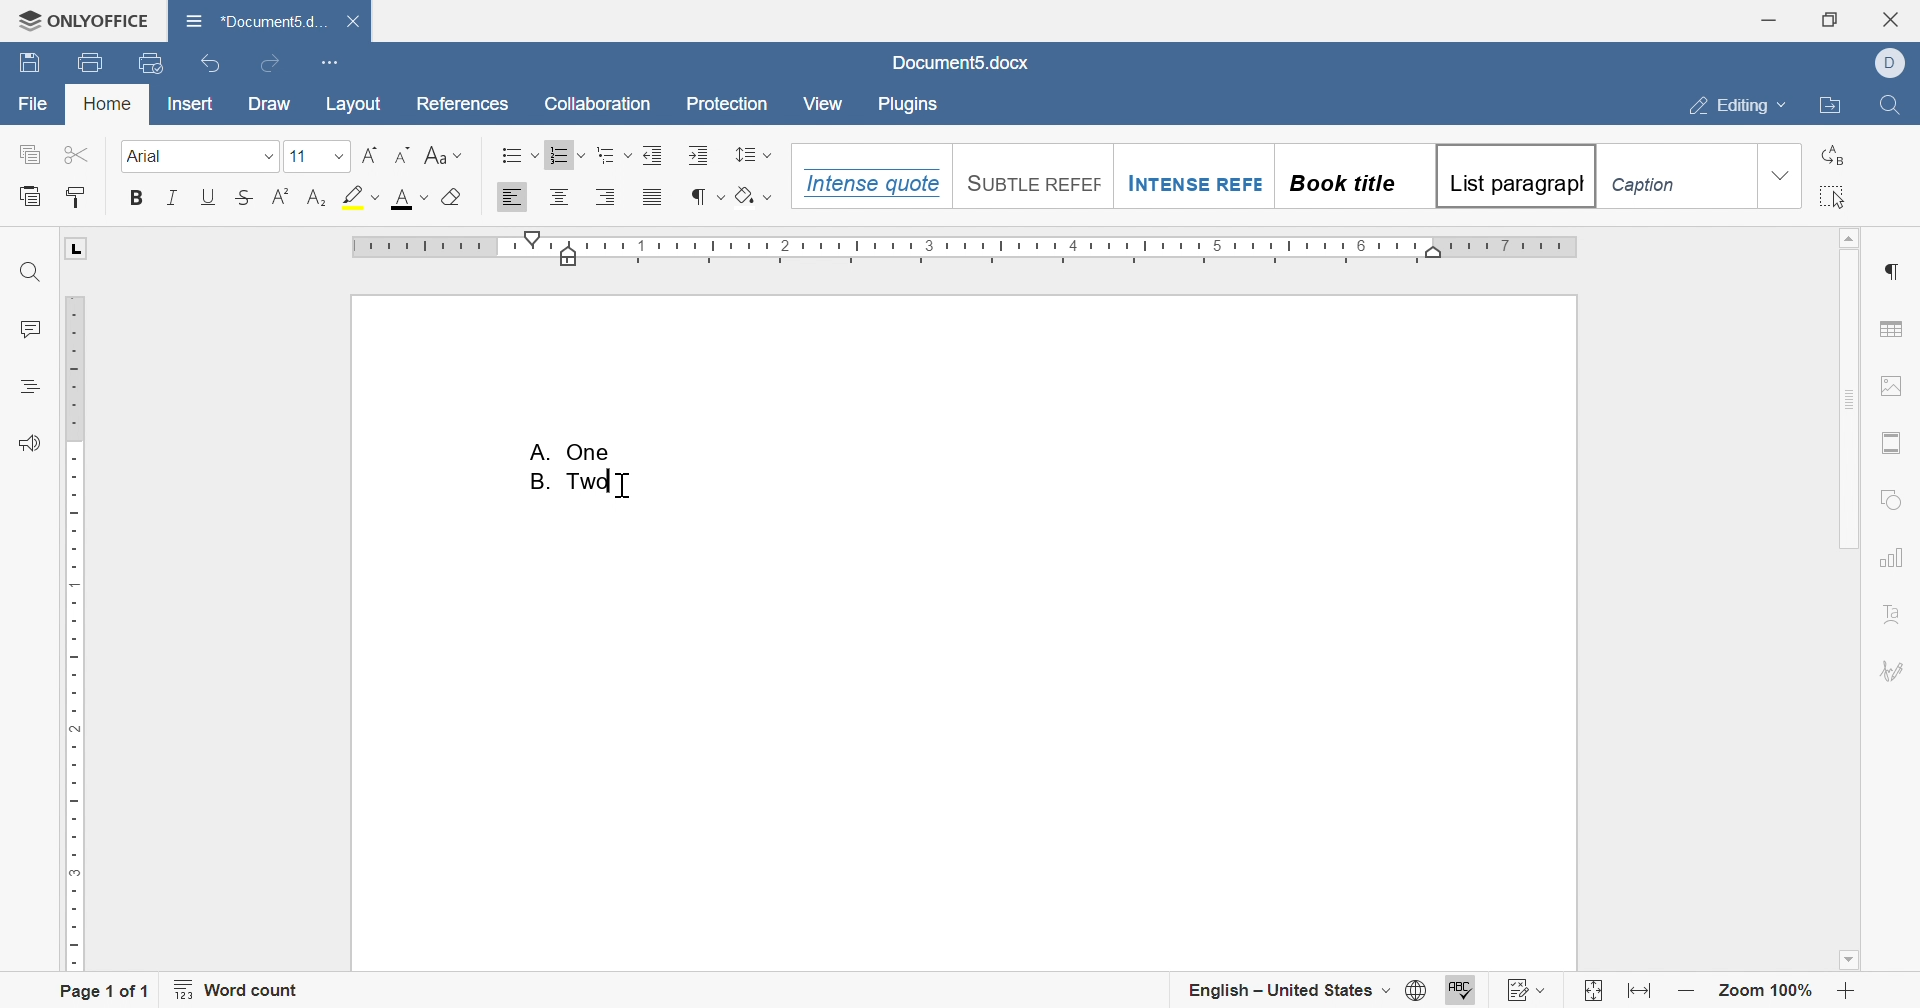 The height and width of the screenshot is (1008, 1920). Describe the element at coordinates (730, 104) in the screenshot. I see `Protection` at that location.